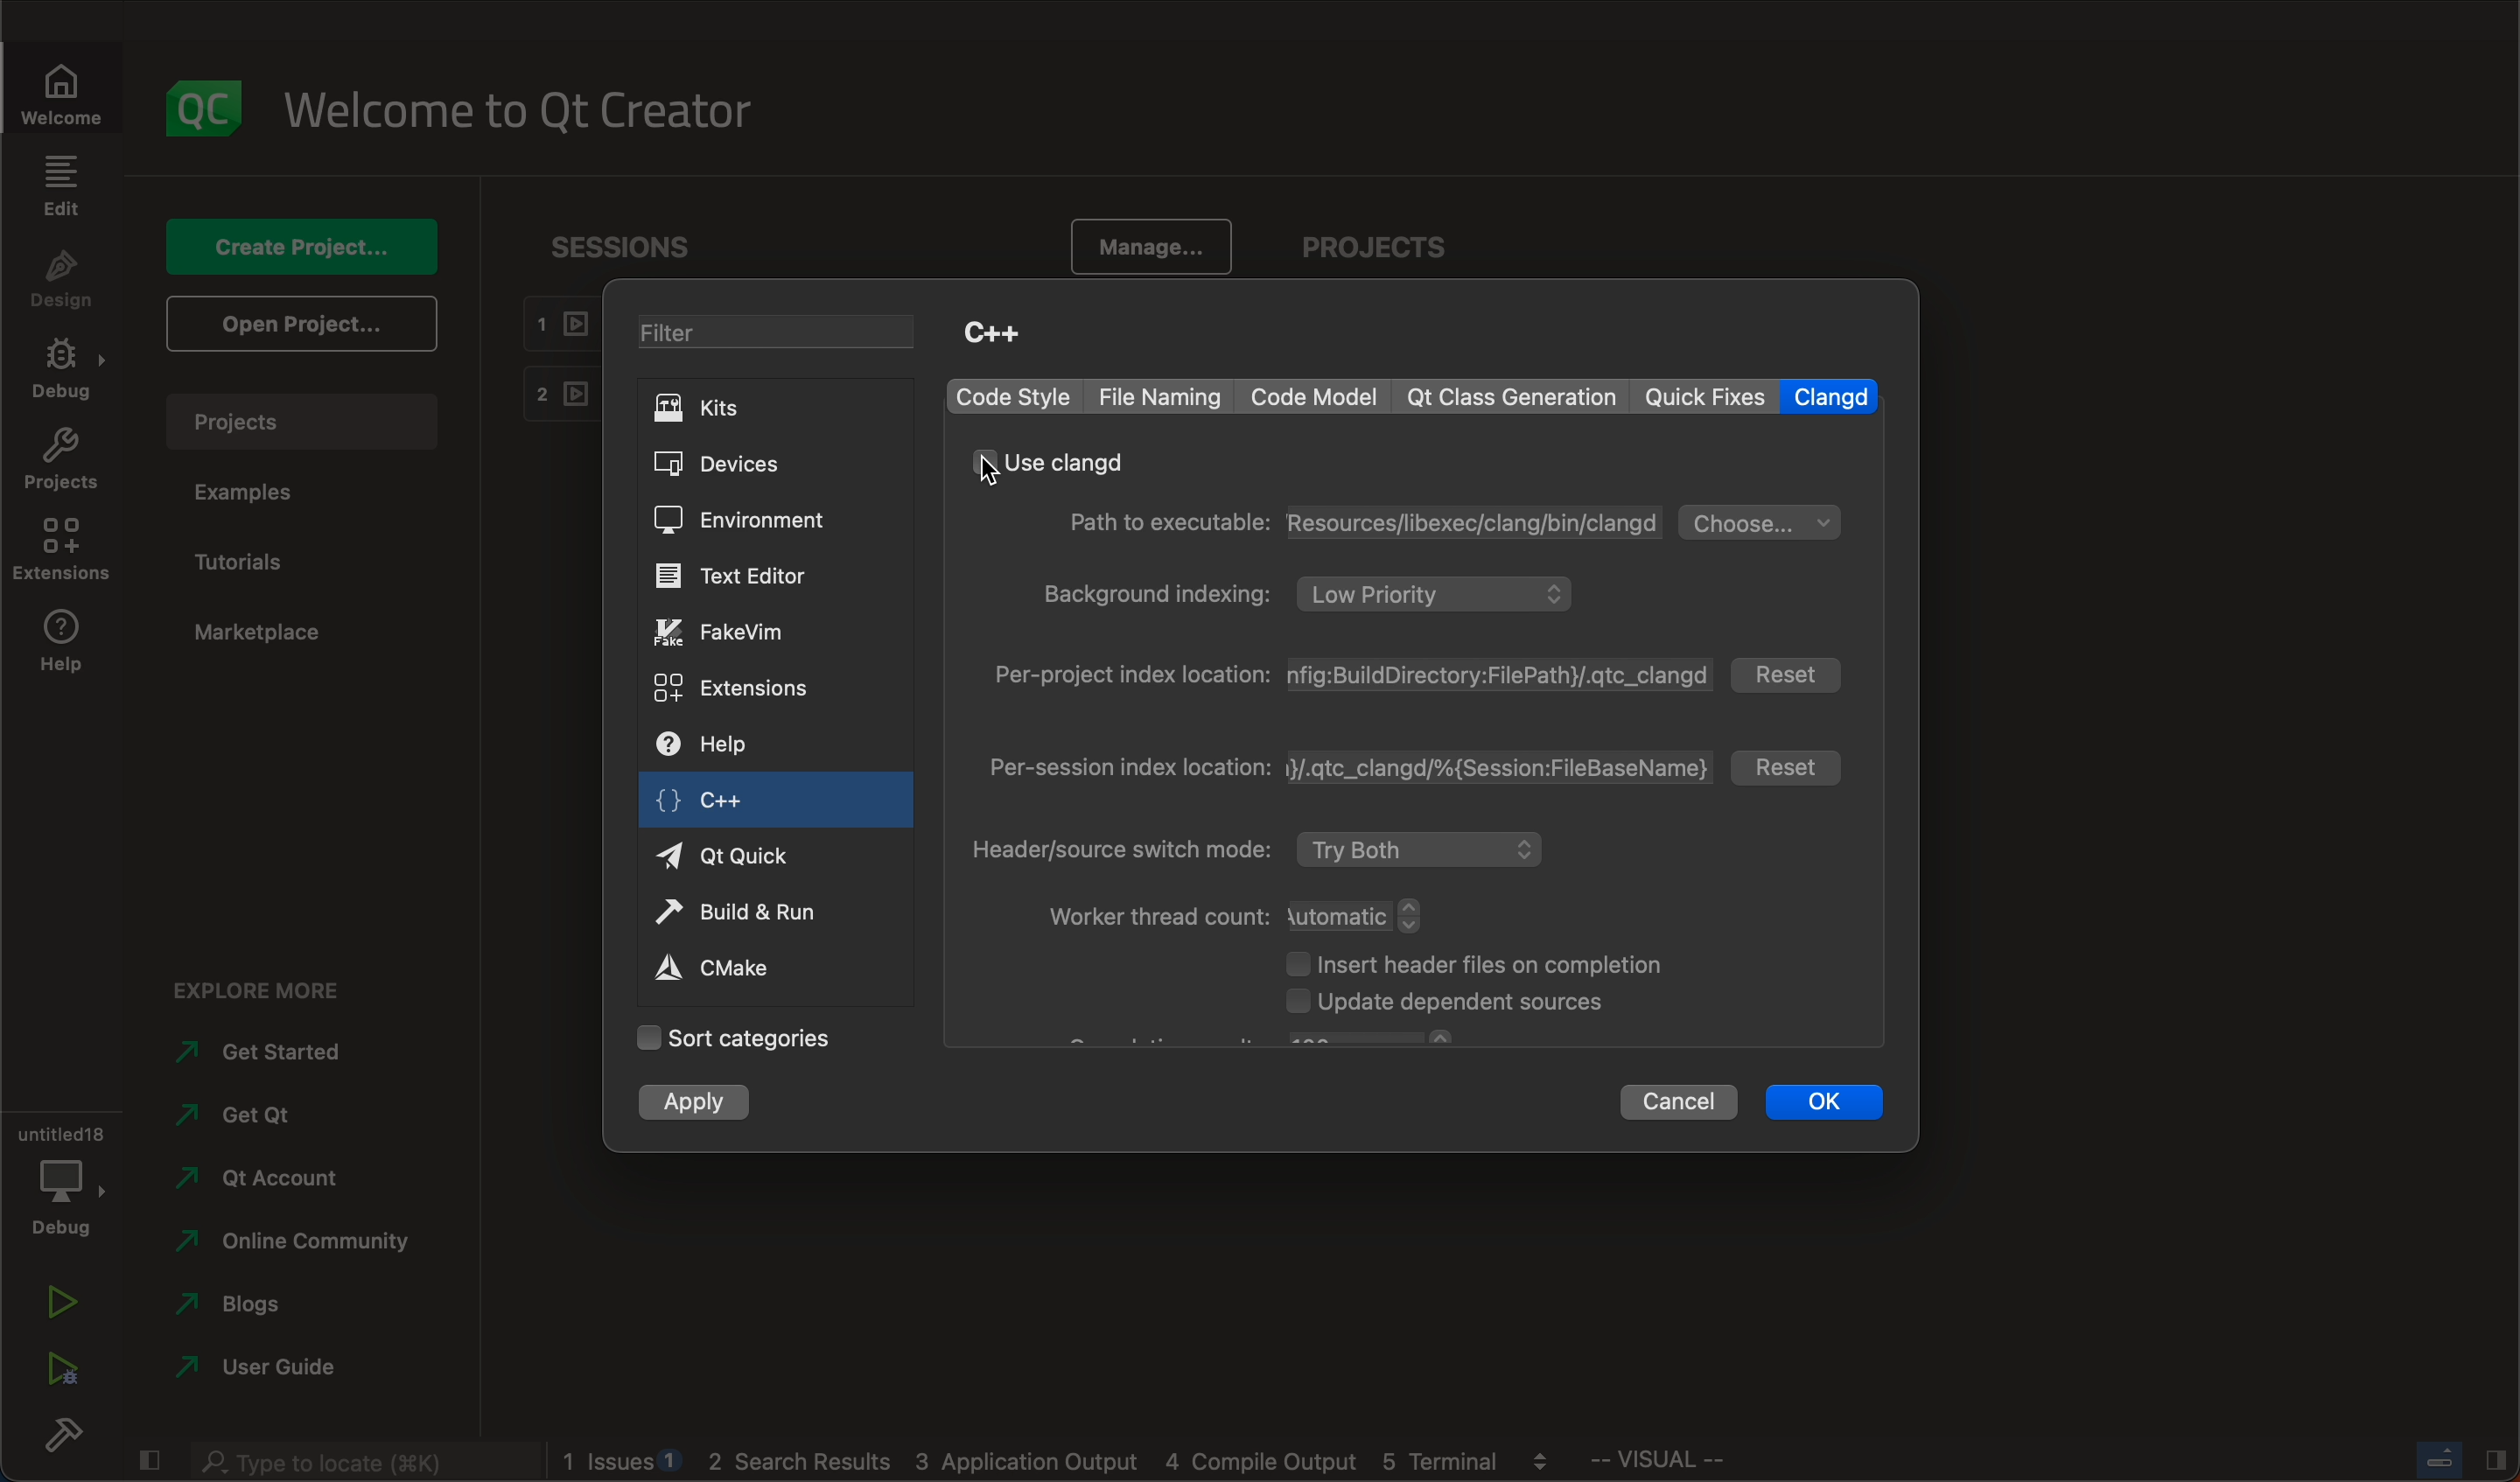 The height and width of the screenshot is (1482, 2520). What do you see at coordinates (289, 634) in the screenshot?
I see `marketplace` at bounding box center [289, 634].